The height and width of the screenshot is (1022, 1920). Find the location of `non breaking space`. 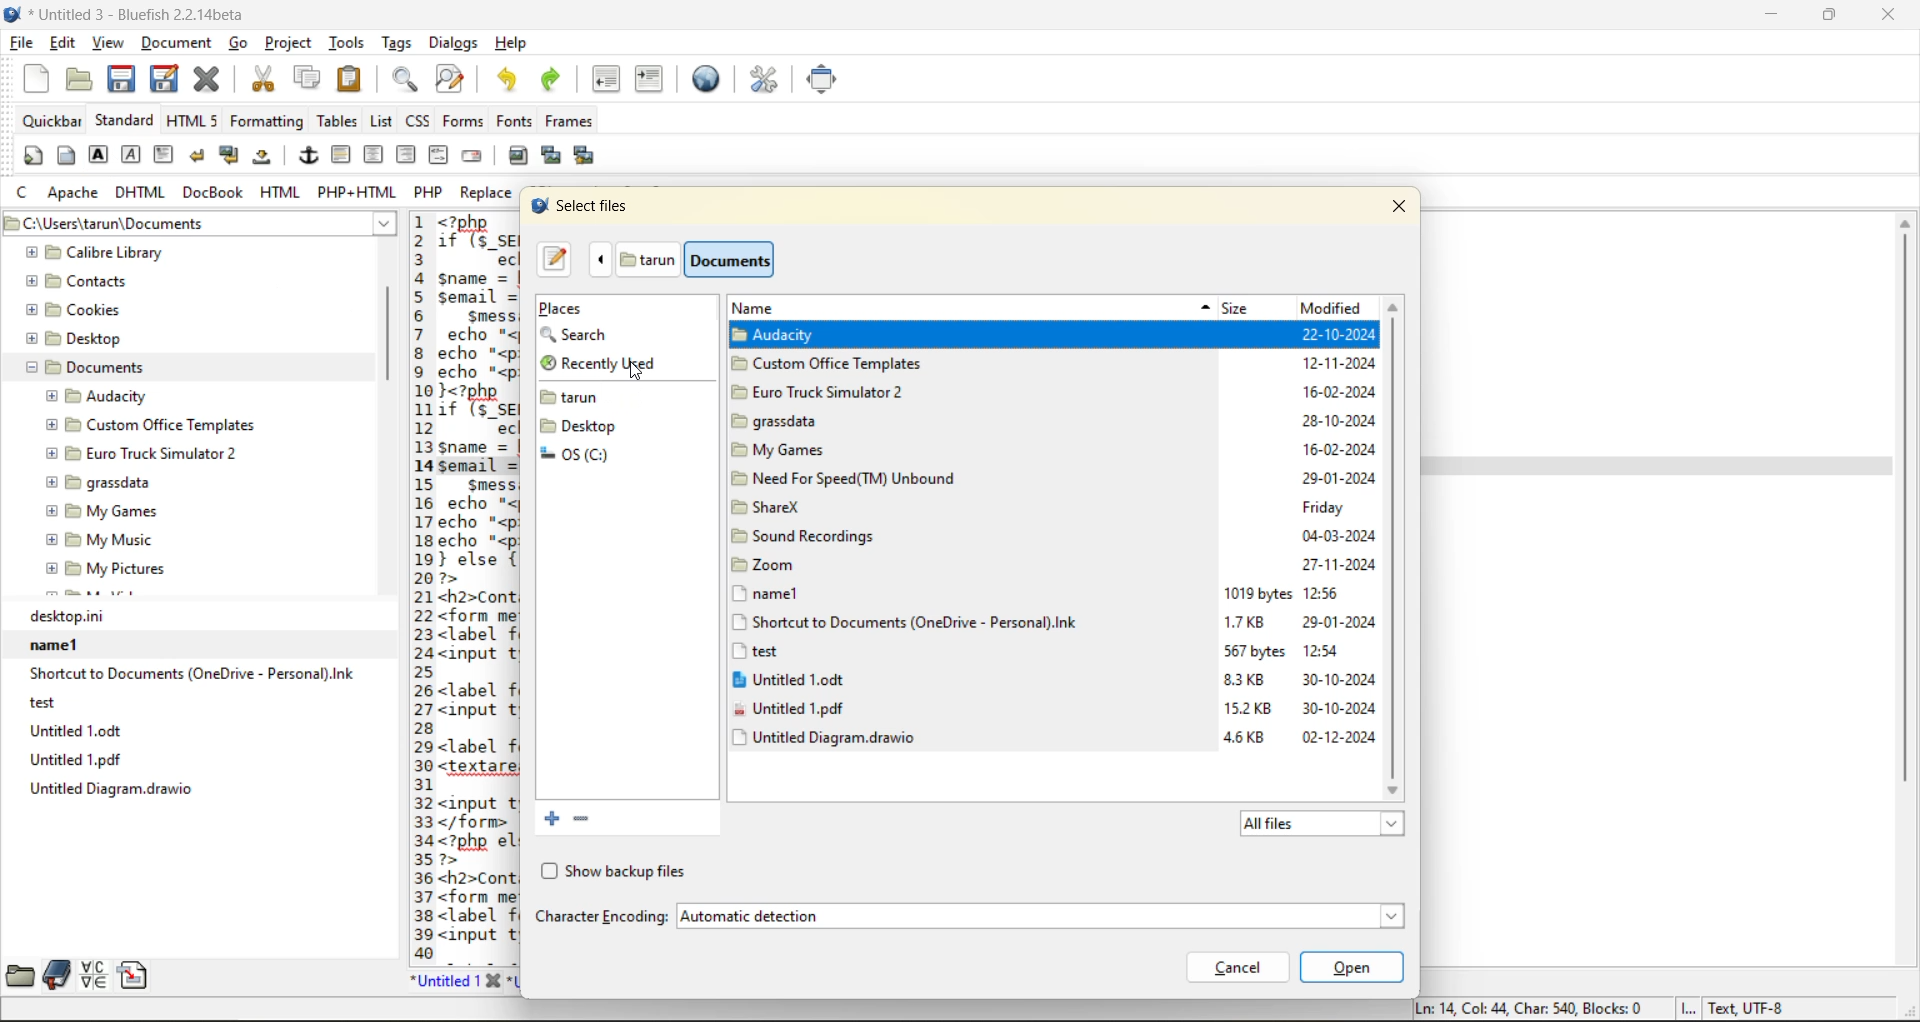

non breaking space is located at coordinates (265, 161).